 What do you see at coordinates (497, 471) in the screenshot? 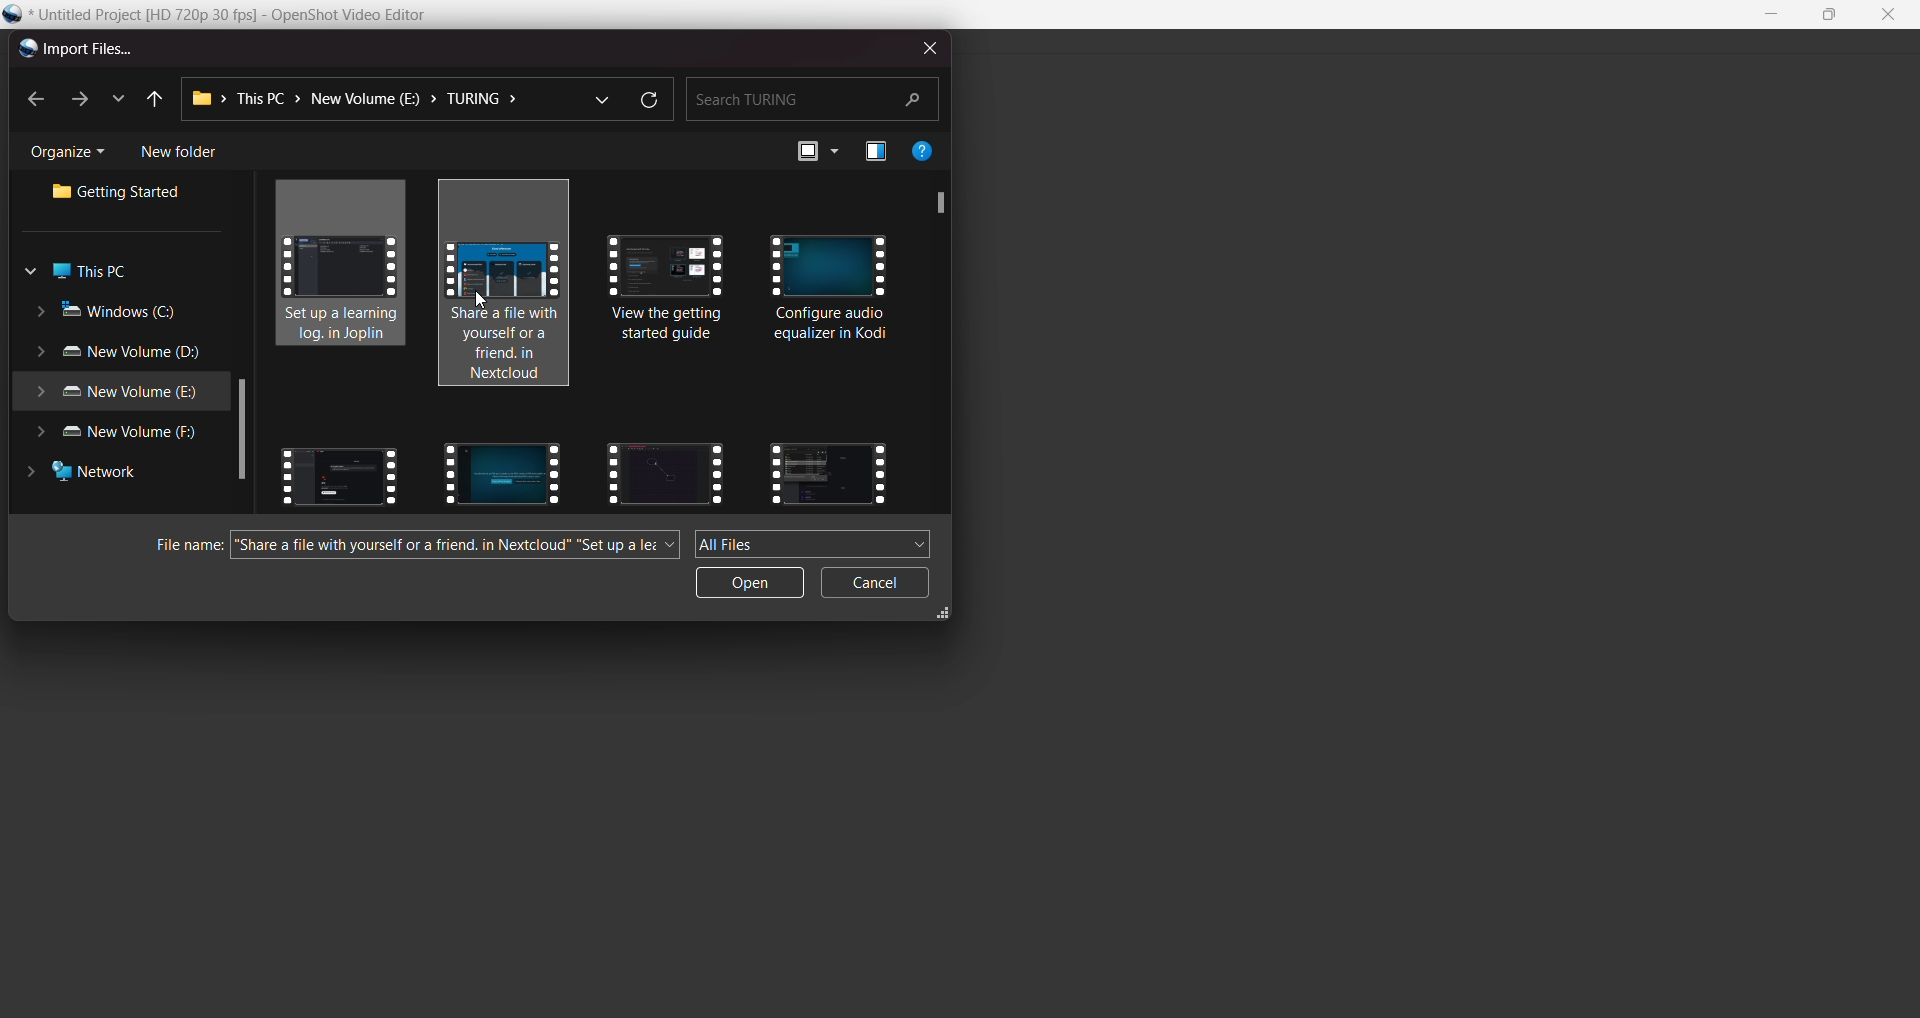
I see `videos` at bounding box center [497, 471].